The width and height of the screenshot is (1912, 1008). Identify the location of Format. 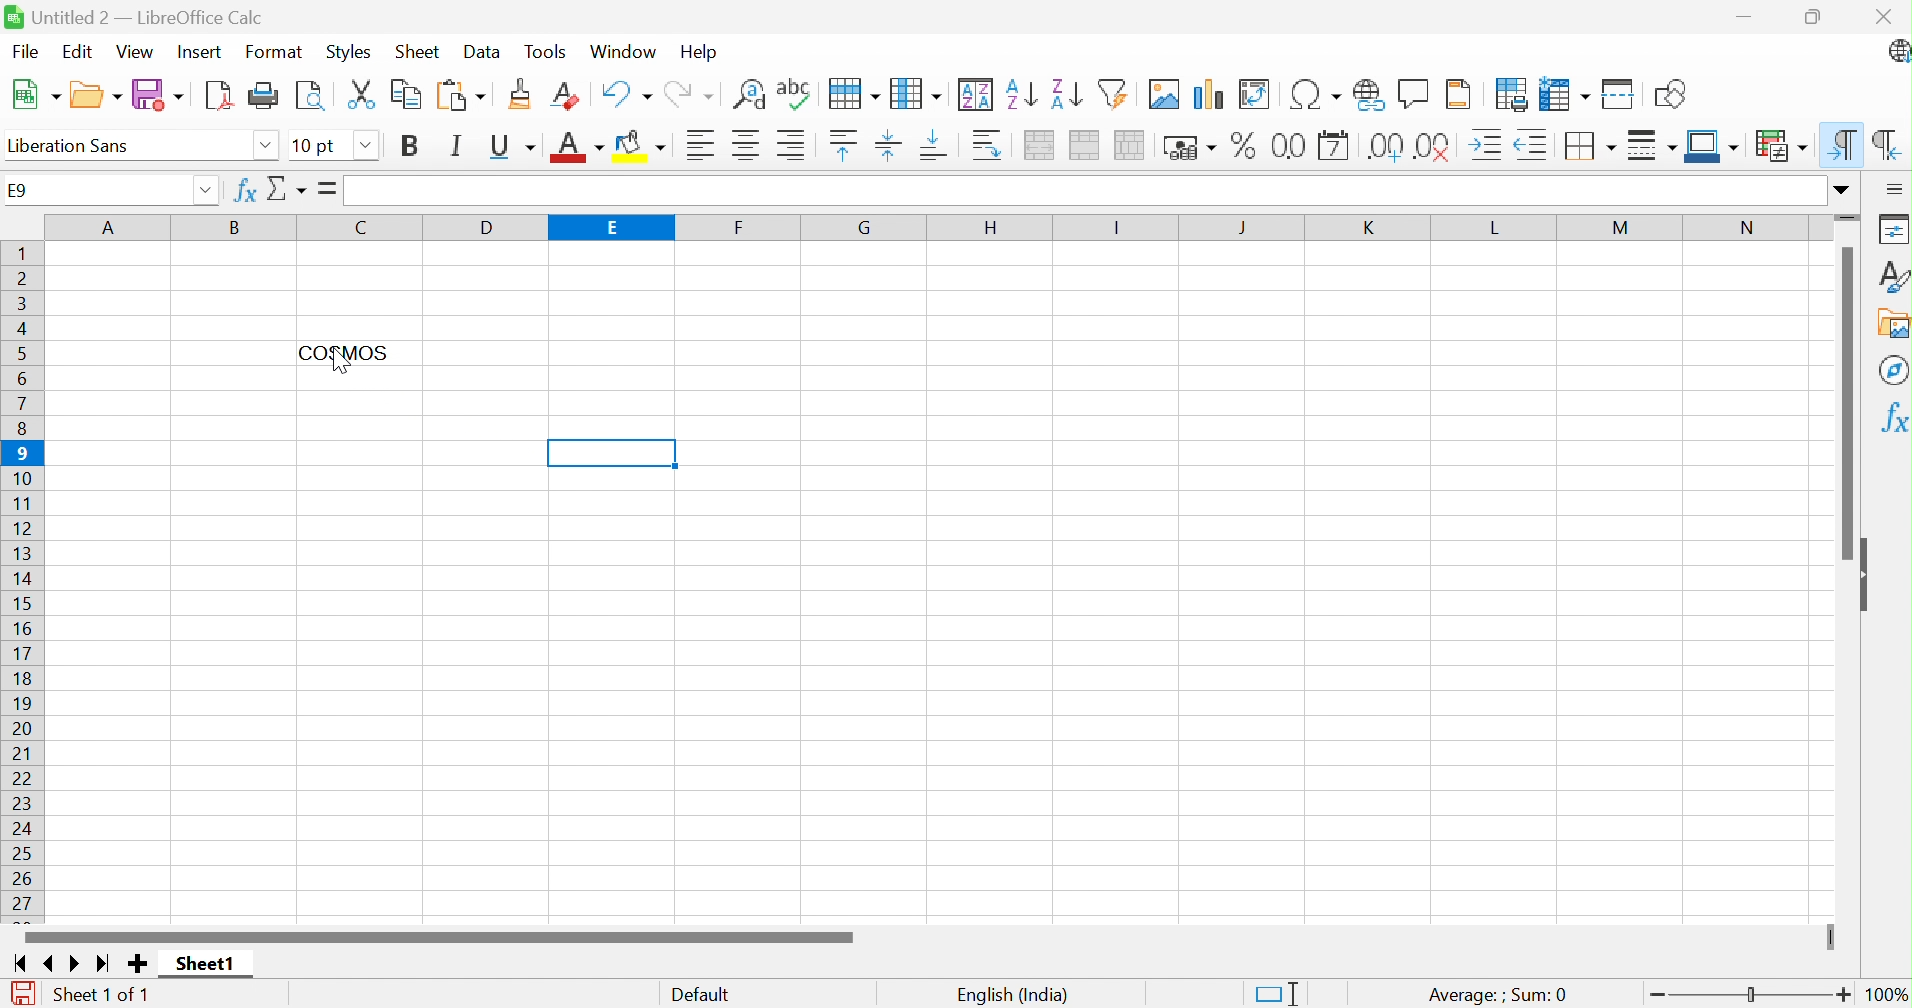
(277, 52).